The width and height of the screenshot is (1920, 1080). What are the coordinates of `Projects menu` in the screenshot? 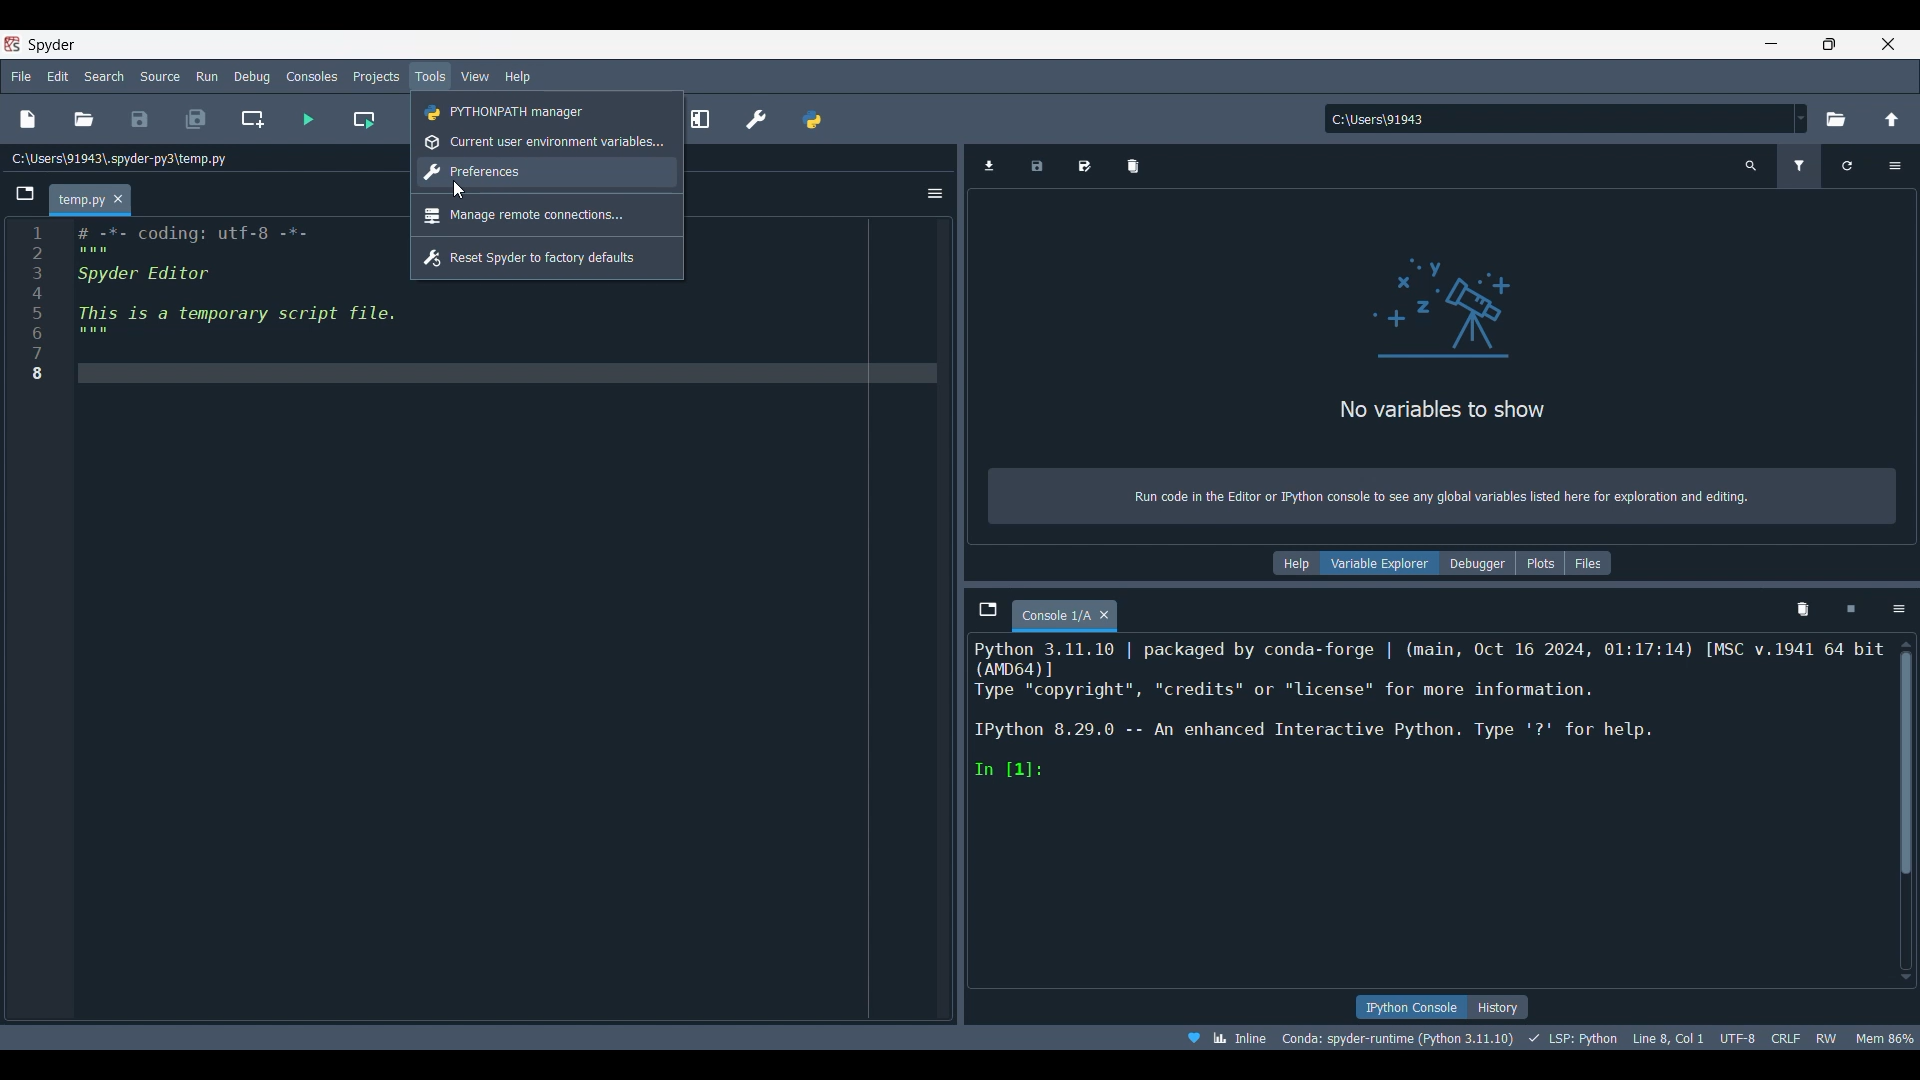 It's located at (375, 75).